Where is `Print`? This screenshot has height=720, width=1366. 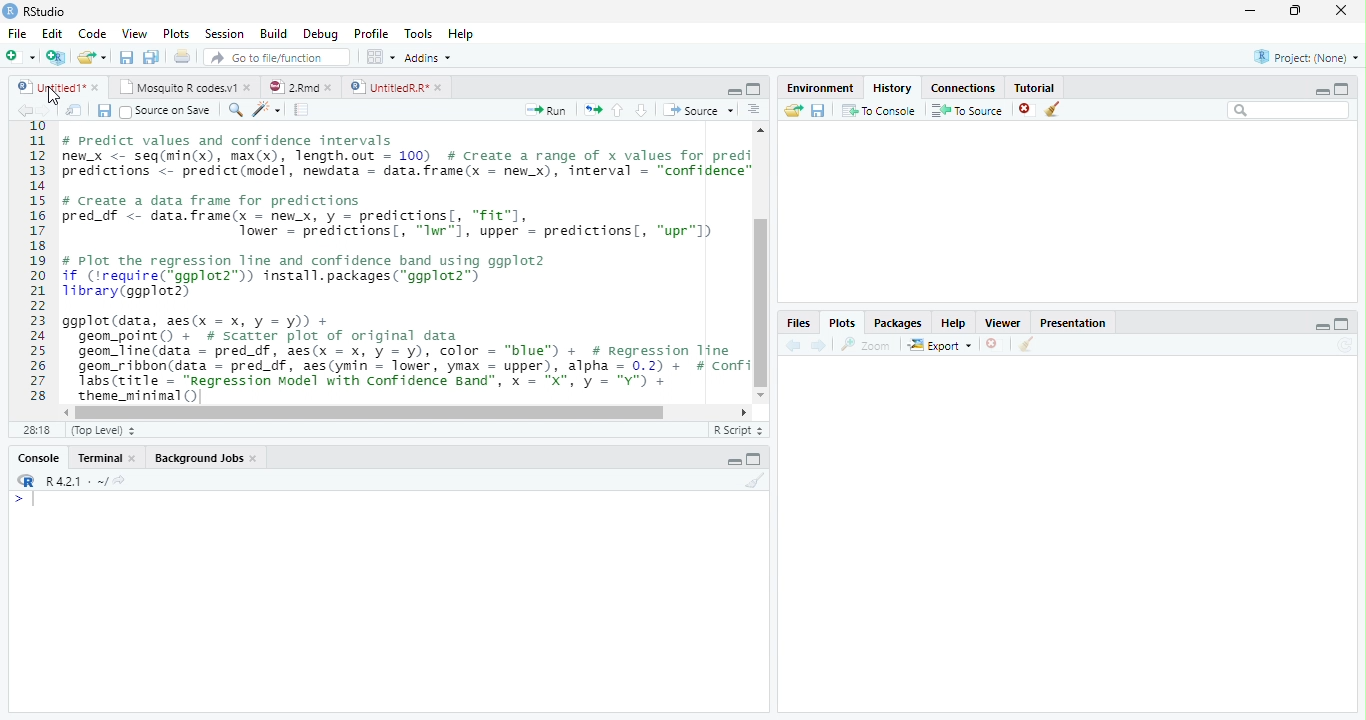
Print is located at coordinates (183, 58).